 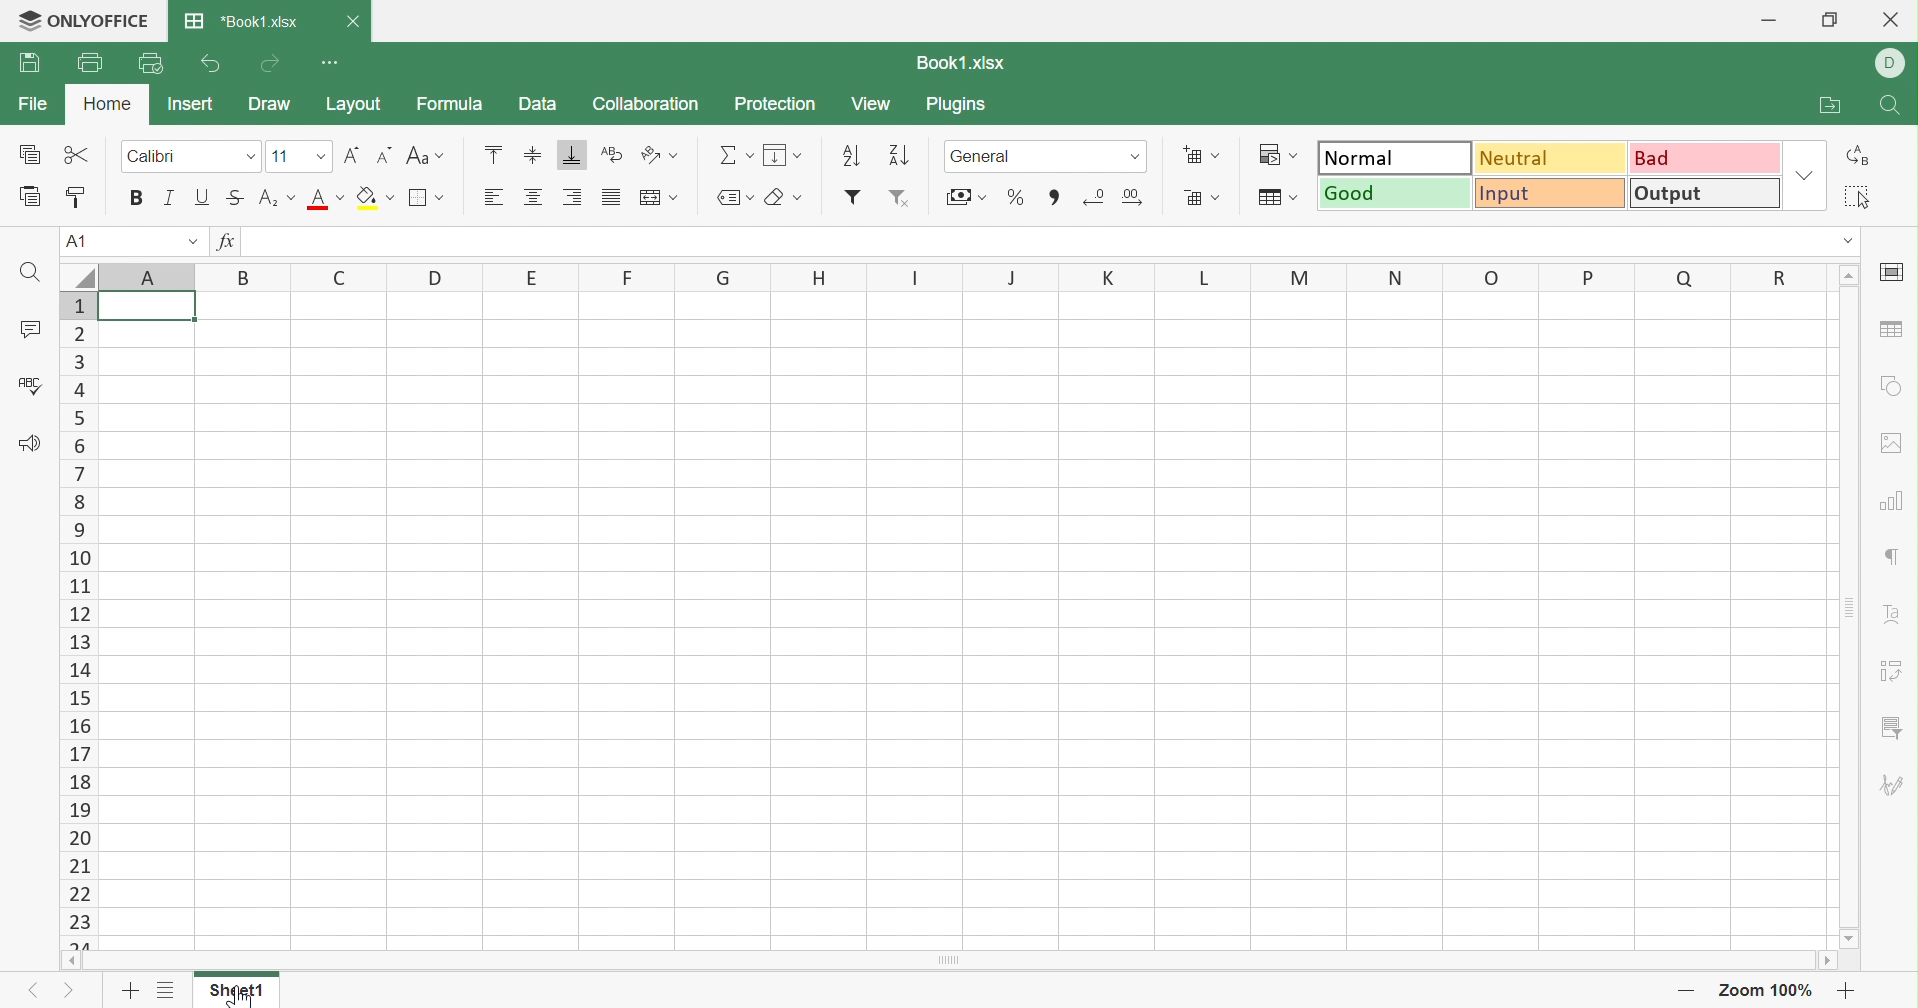 I want to click on Insert, so click(x=193, y=104).